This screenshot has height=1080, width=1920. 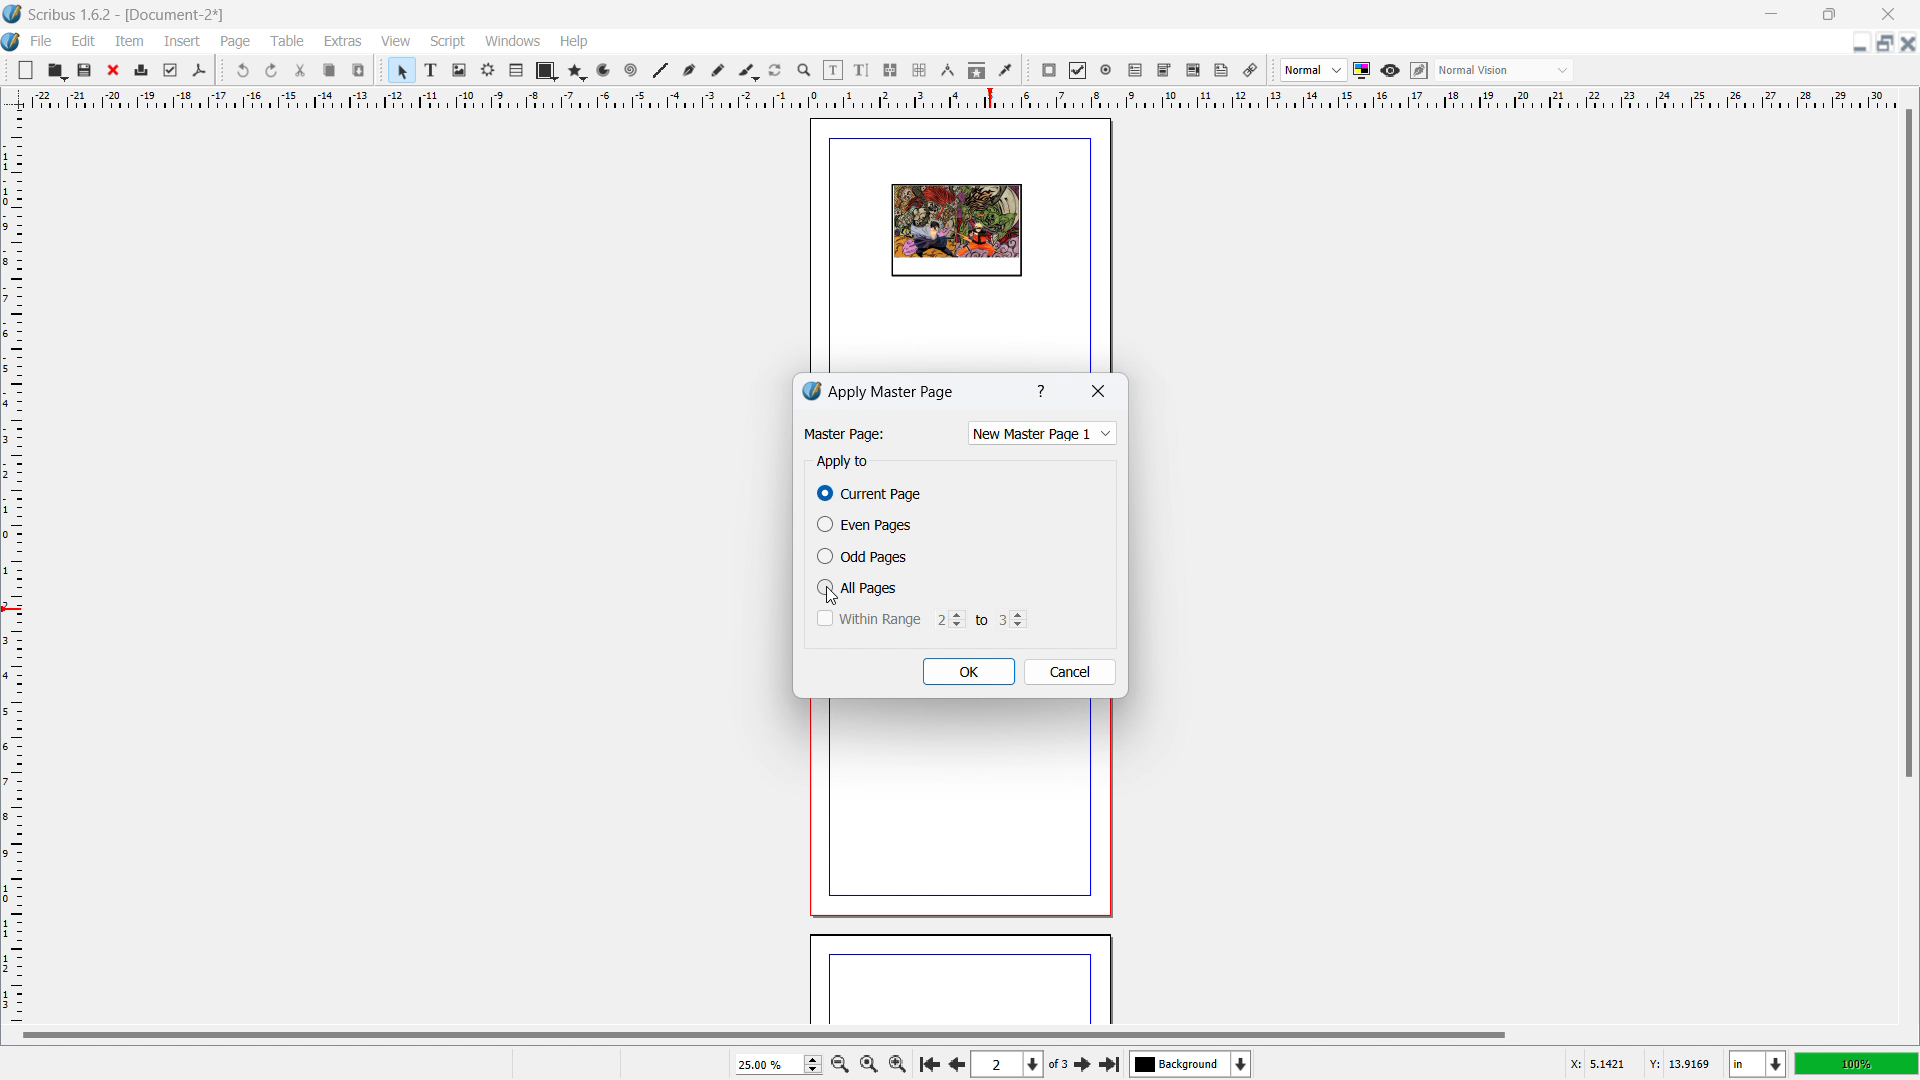 What do you see at coordinates (1007, 1065) in the screenshot?
I see `select the current page` at bounding box center [1007, 1065].